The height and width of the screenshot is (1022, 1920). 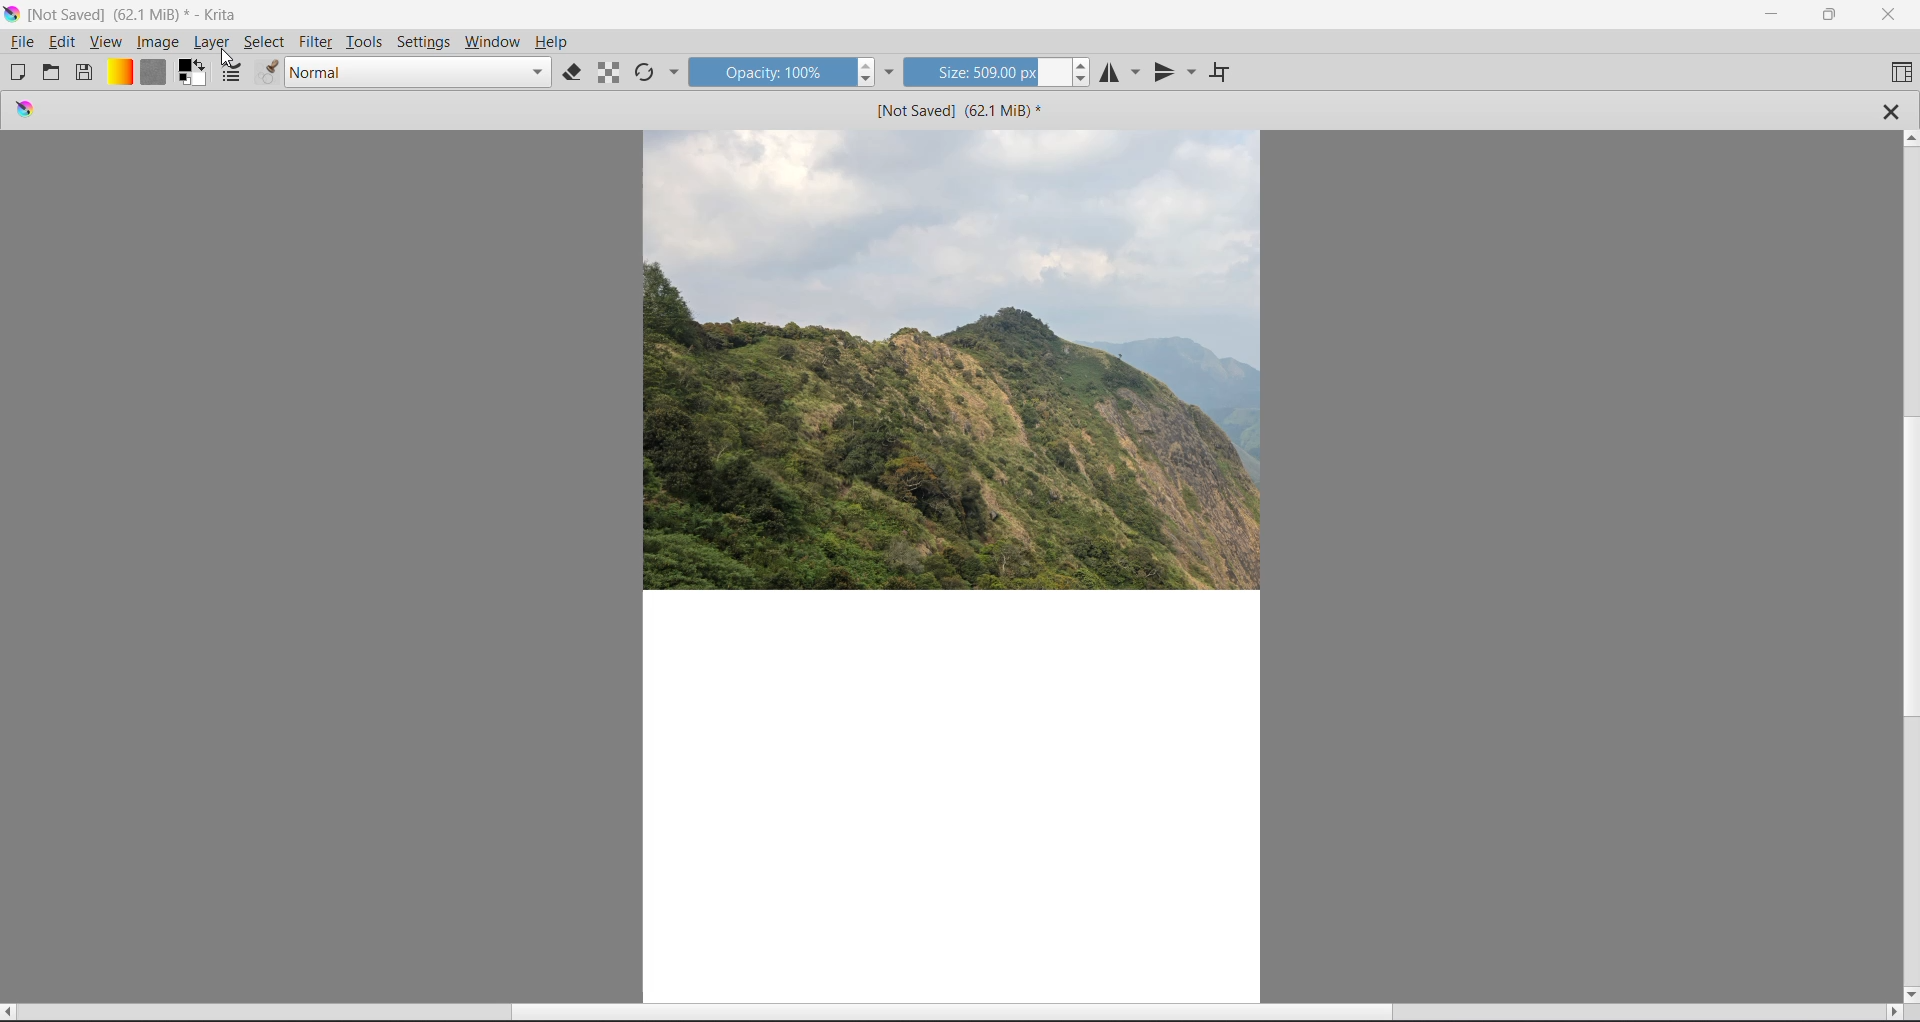 I want to click on File, so click(x=22, y=42).